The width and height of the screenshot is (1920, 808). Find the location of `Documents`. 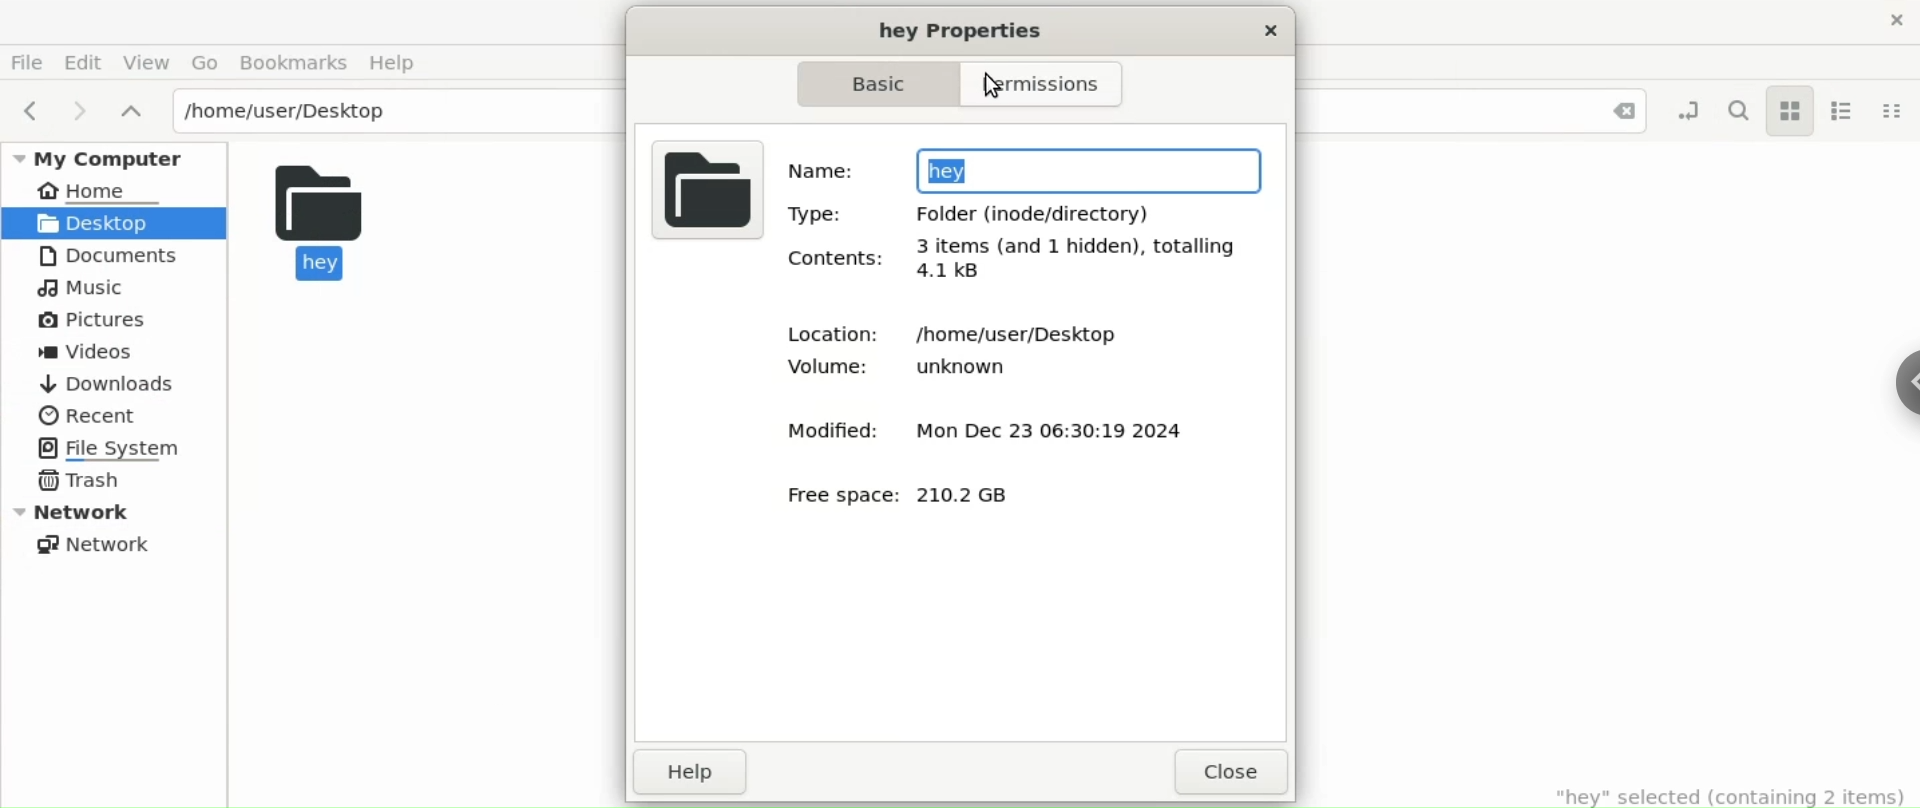

Documents is located at coordinates (105, 257).